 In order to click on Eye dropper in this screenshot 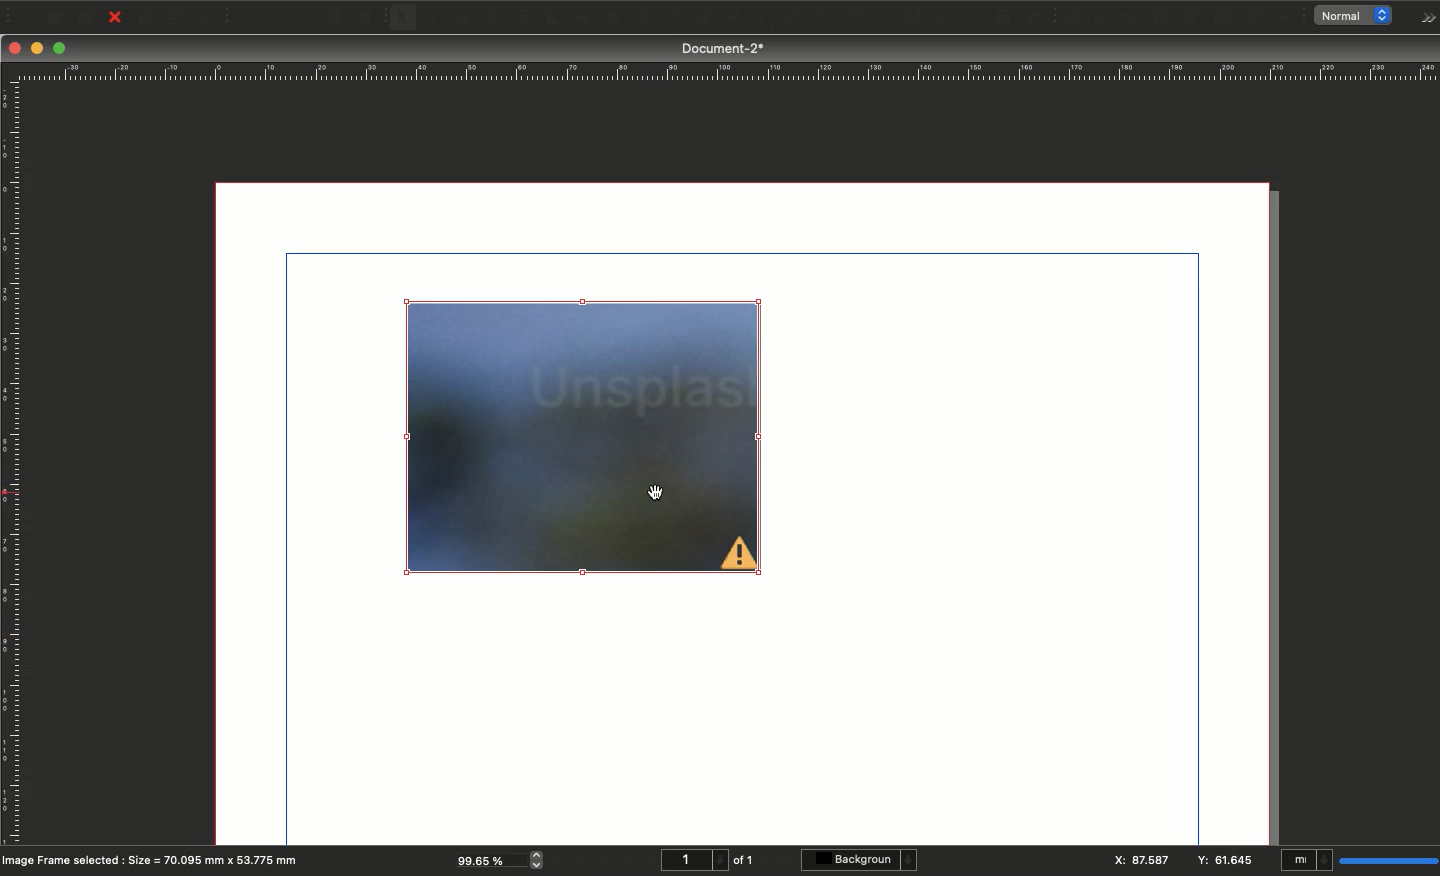, I will do `click(1033, 18)`.